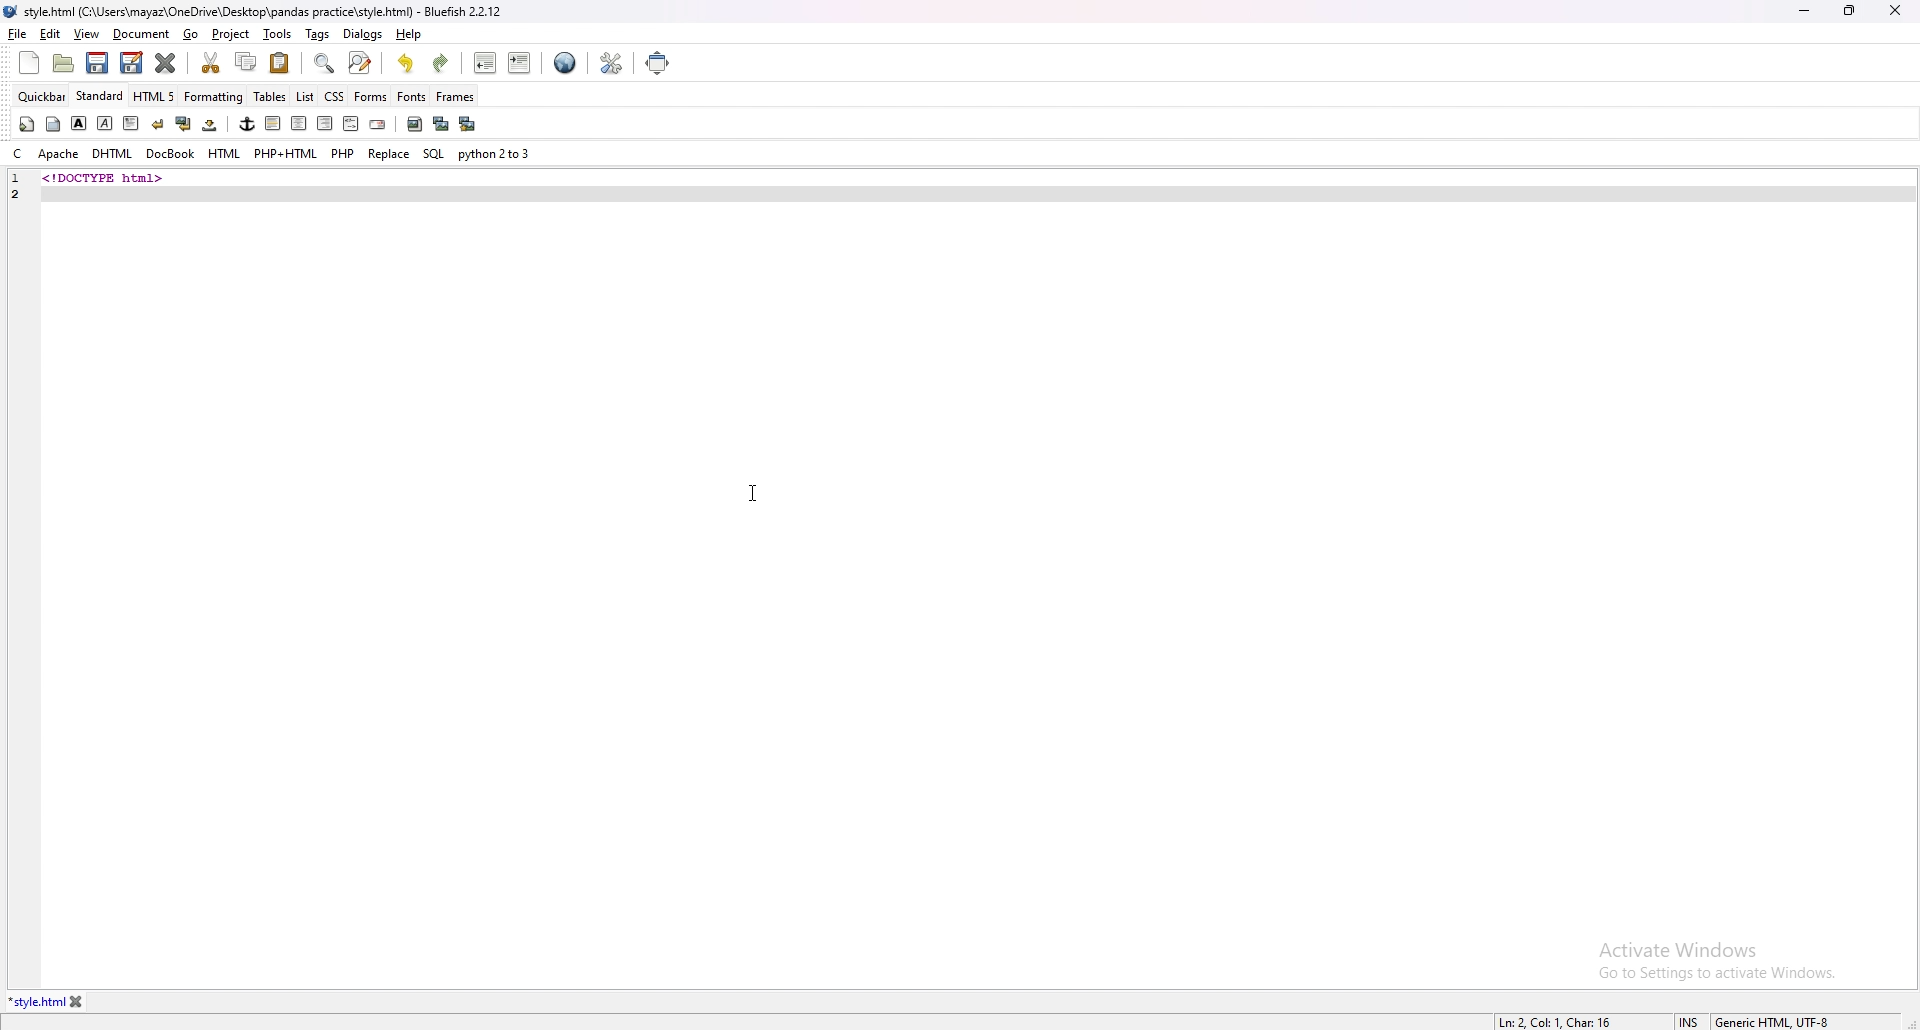 This screenshot has height=1030, width=1920. Describe the element at coordinates (86, 34) in the screenshot. I see `view` at that location.